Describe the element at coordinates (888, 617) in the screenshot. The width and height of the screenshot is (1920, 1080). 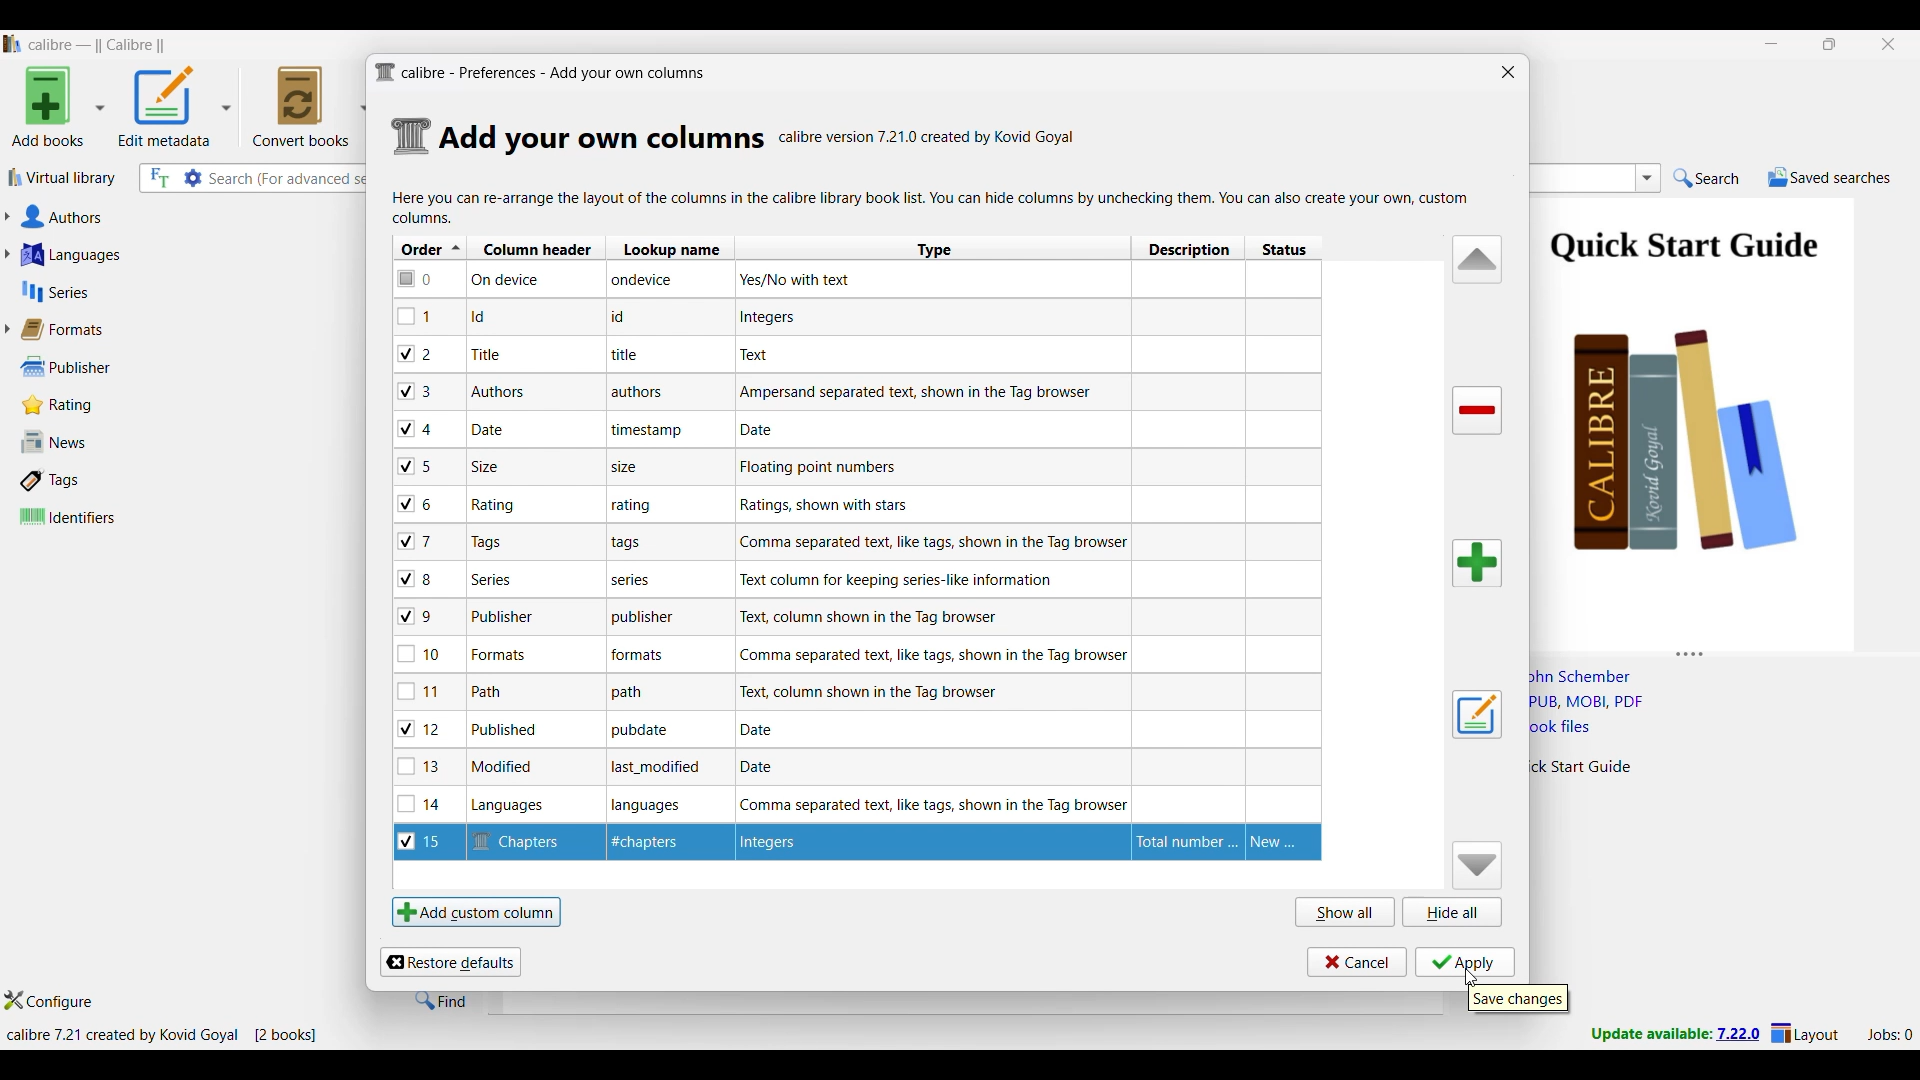
I see `Explanation` at that location.